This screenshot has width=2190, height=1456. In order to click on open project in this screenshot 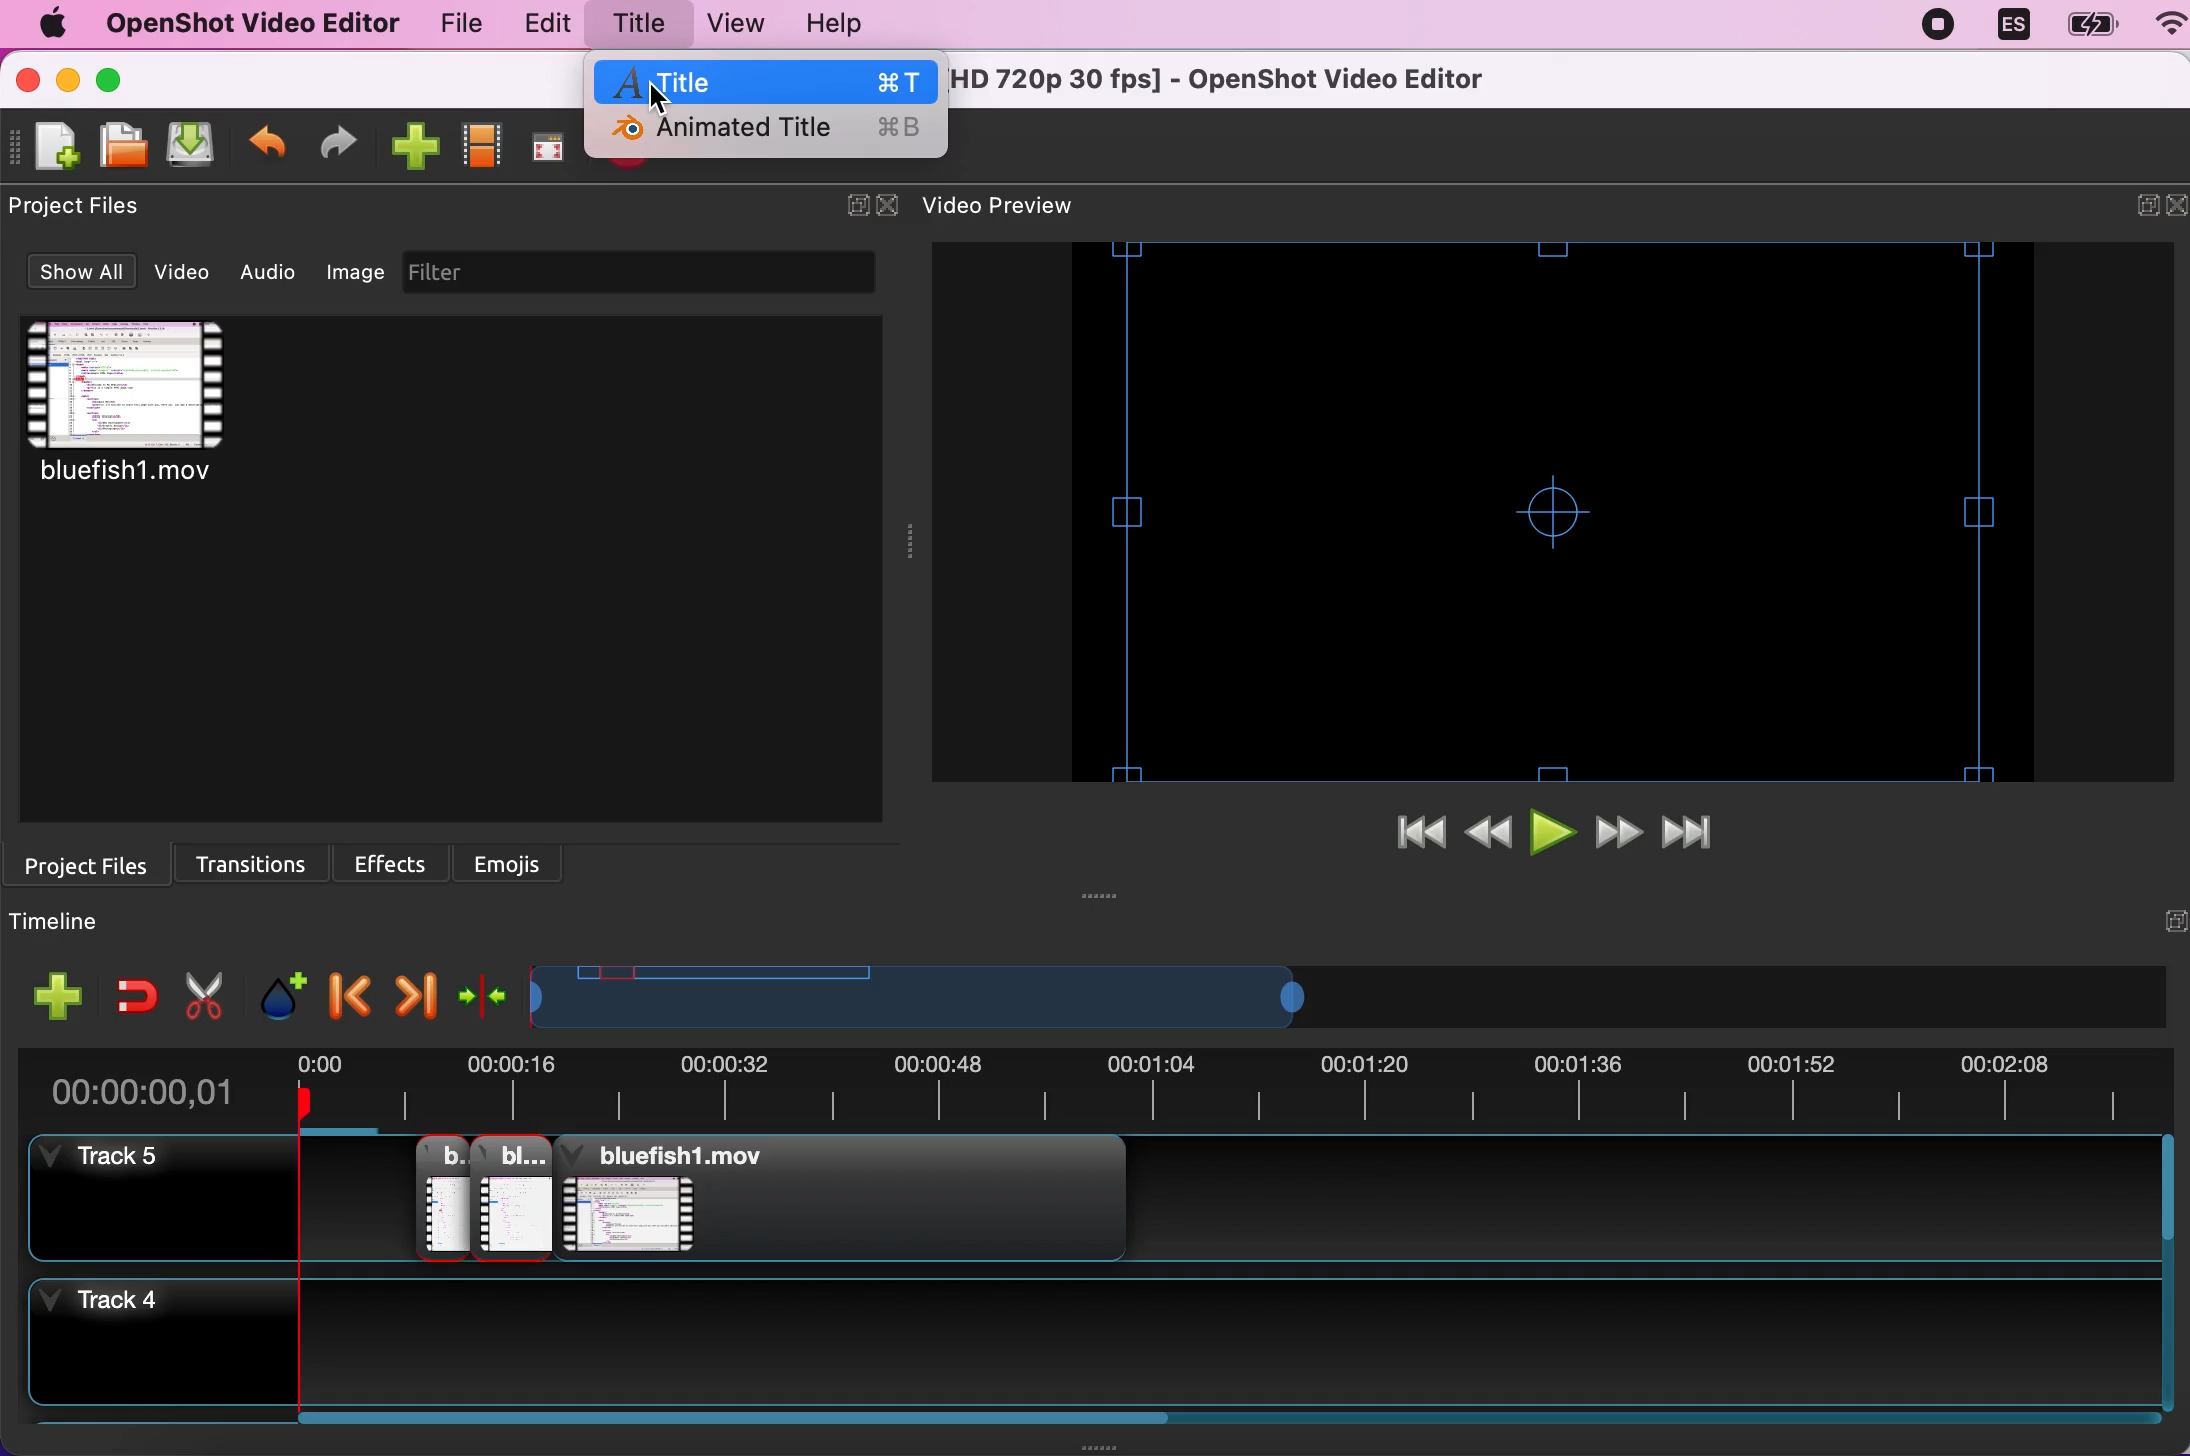, I will do `click(120, 145)`.